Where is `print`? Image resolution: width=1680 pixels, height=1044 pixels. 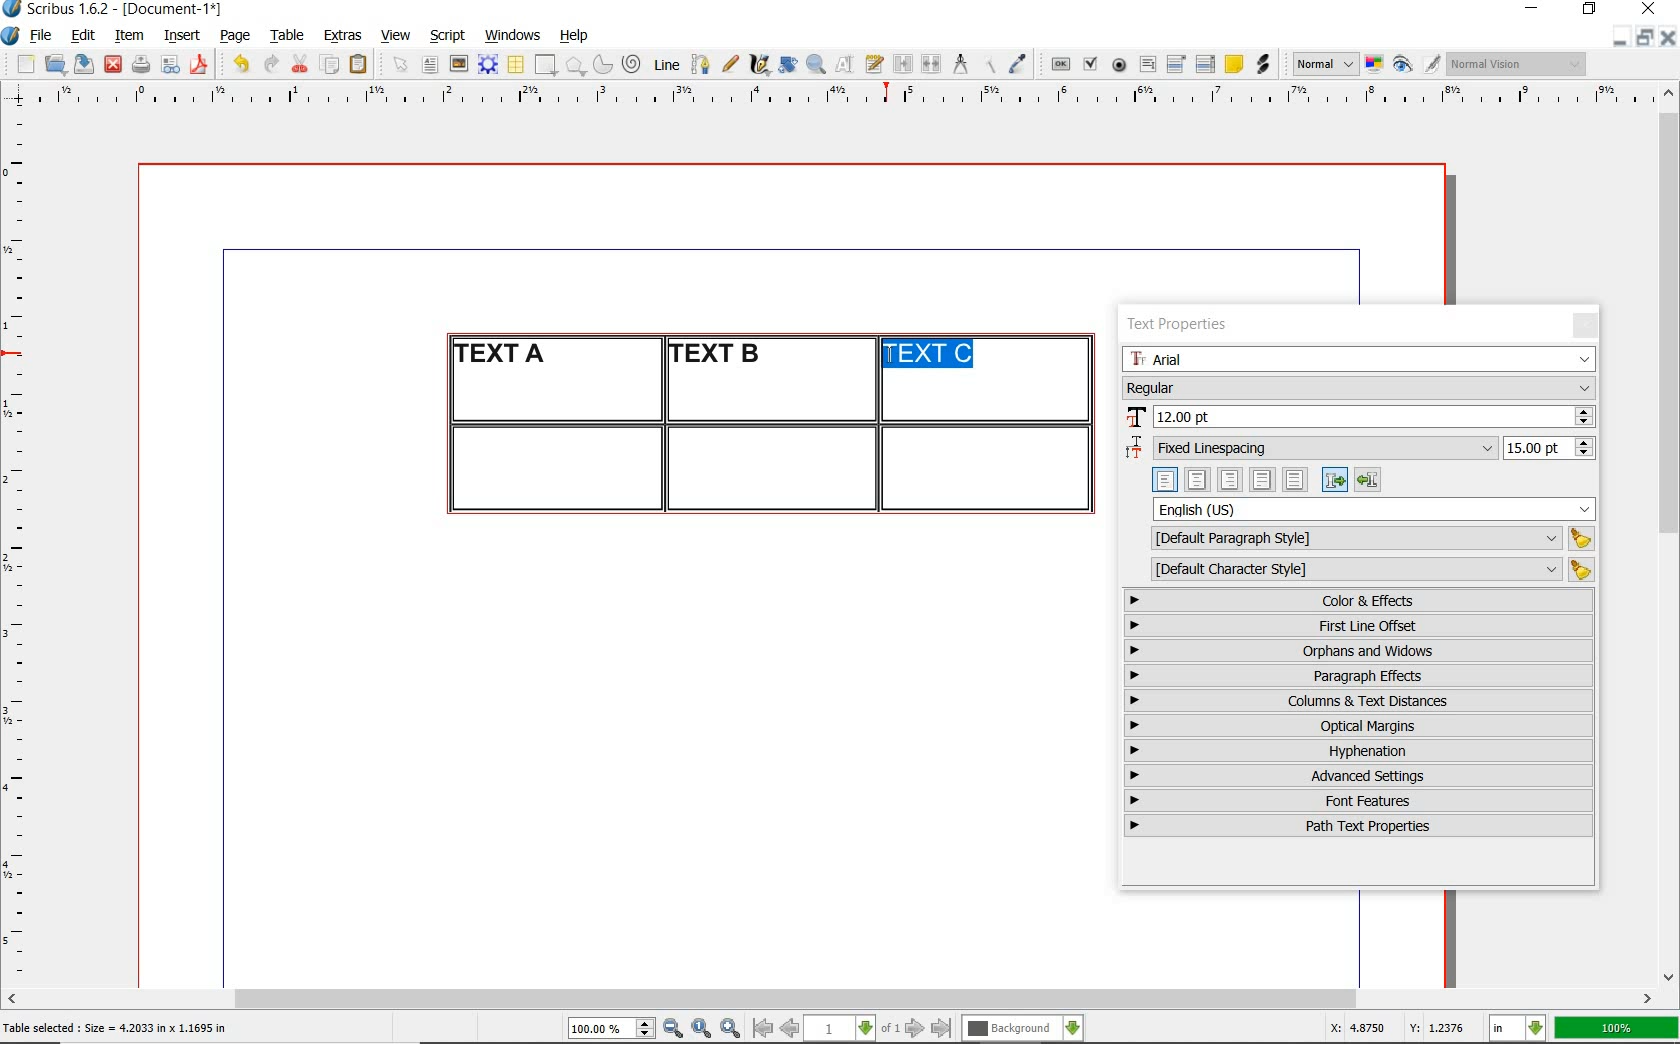 print is located at coordinates (140, 64).